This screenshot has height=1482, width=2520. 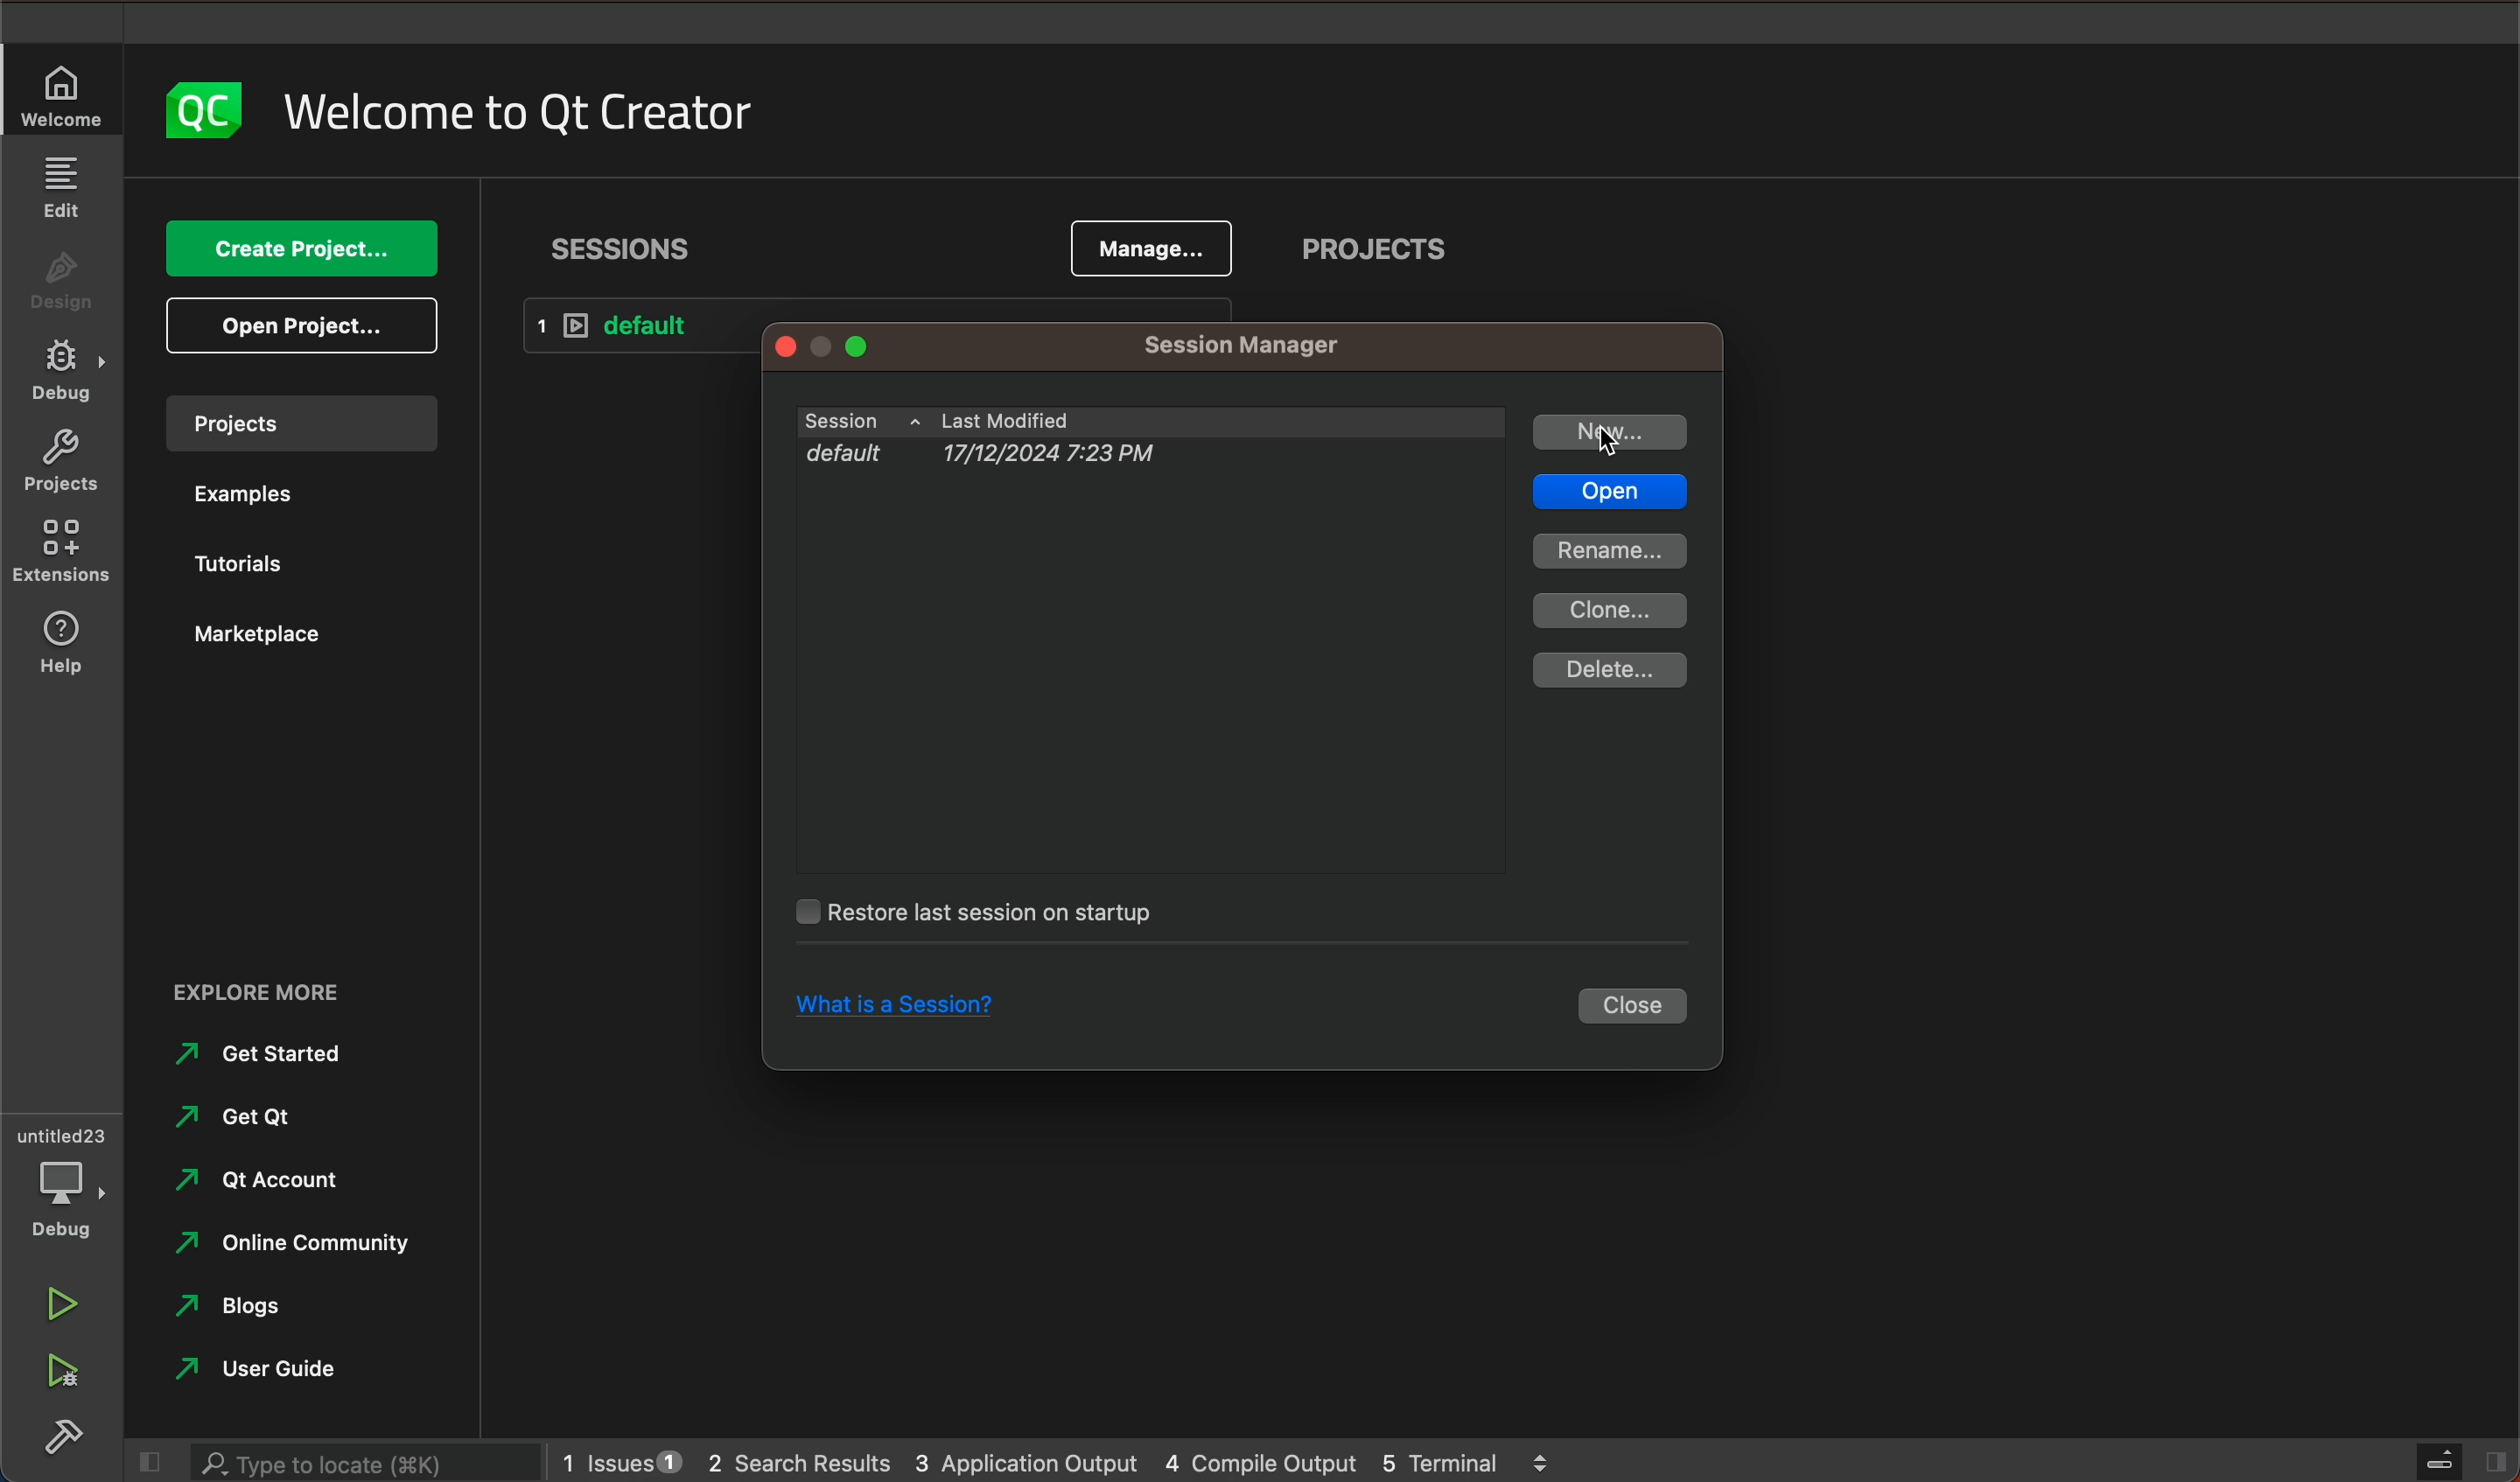 What do you see at coordinates (1235, 347) in the screenshot?
I see `session manager` at bounding box center [1235, 347].